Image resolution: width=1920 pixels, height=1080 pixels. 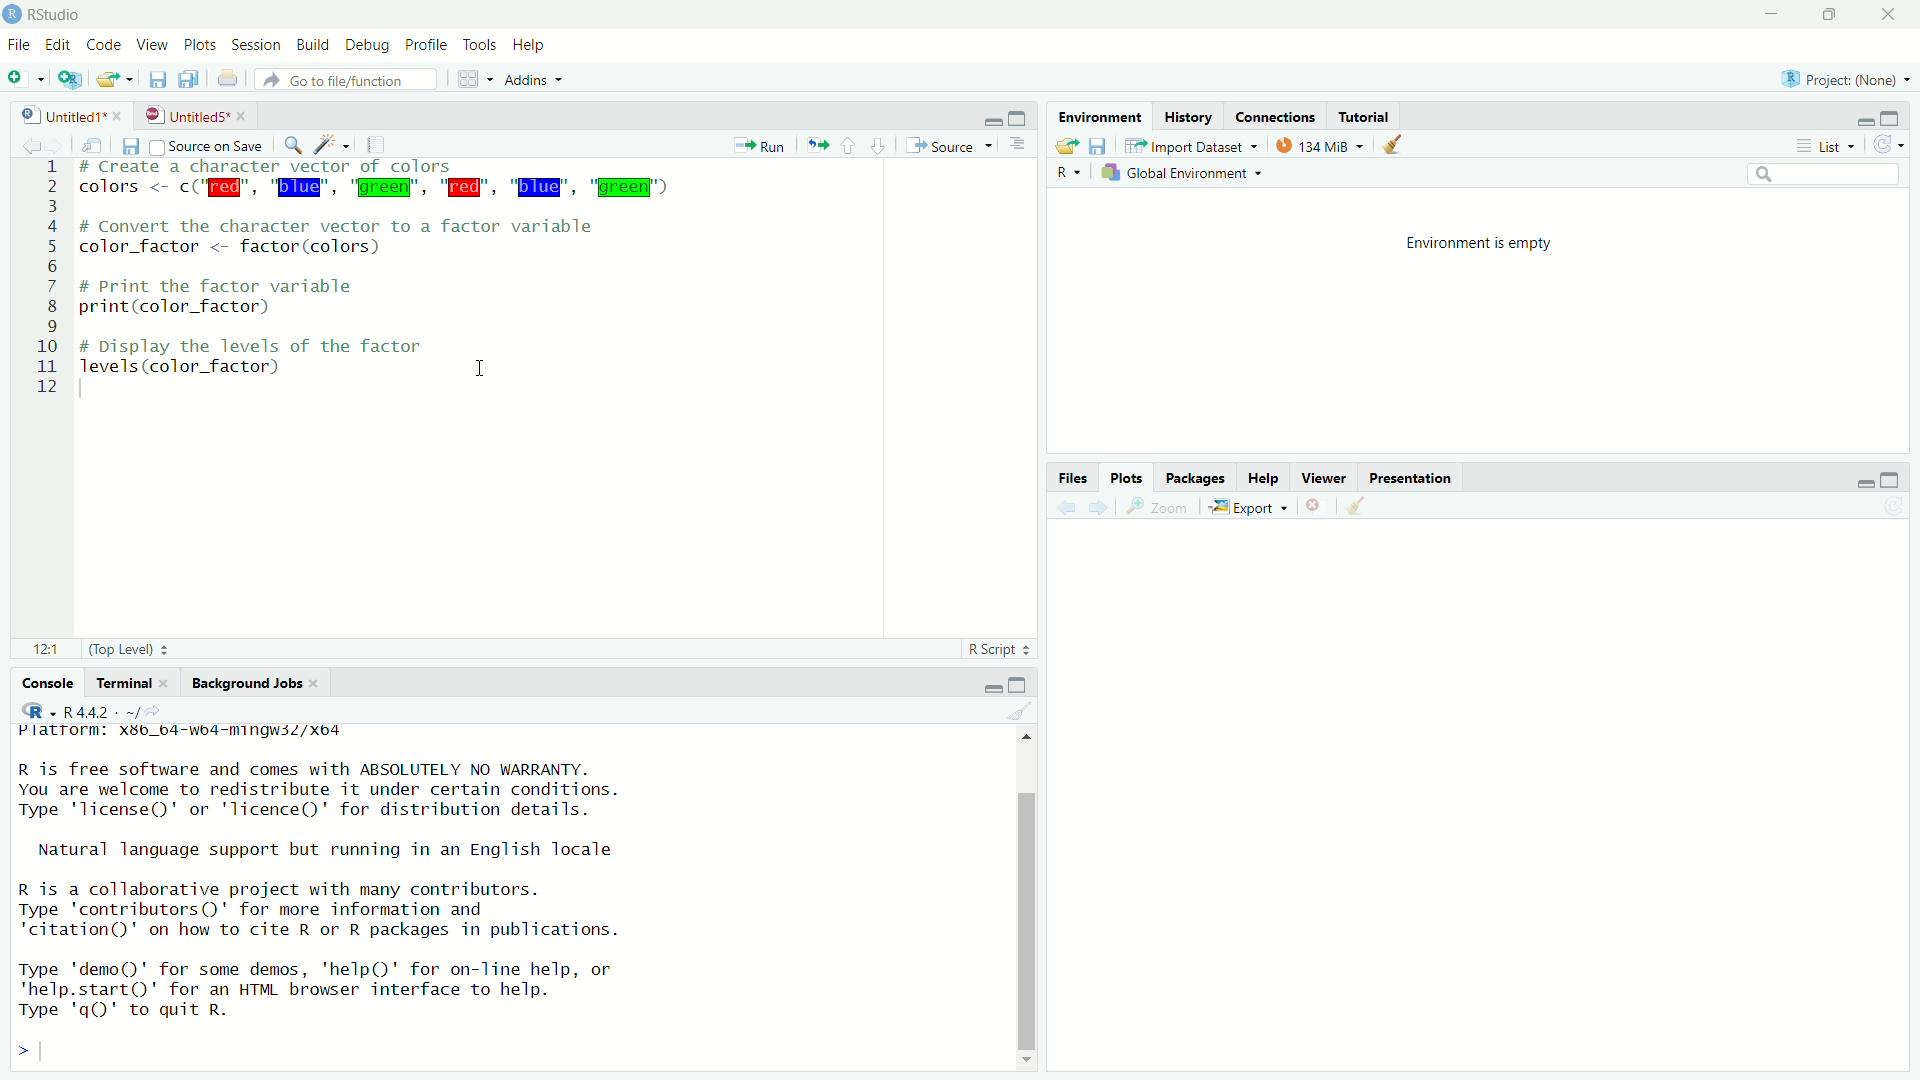 I want to click on file, so click(x=18, y=46).